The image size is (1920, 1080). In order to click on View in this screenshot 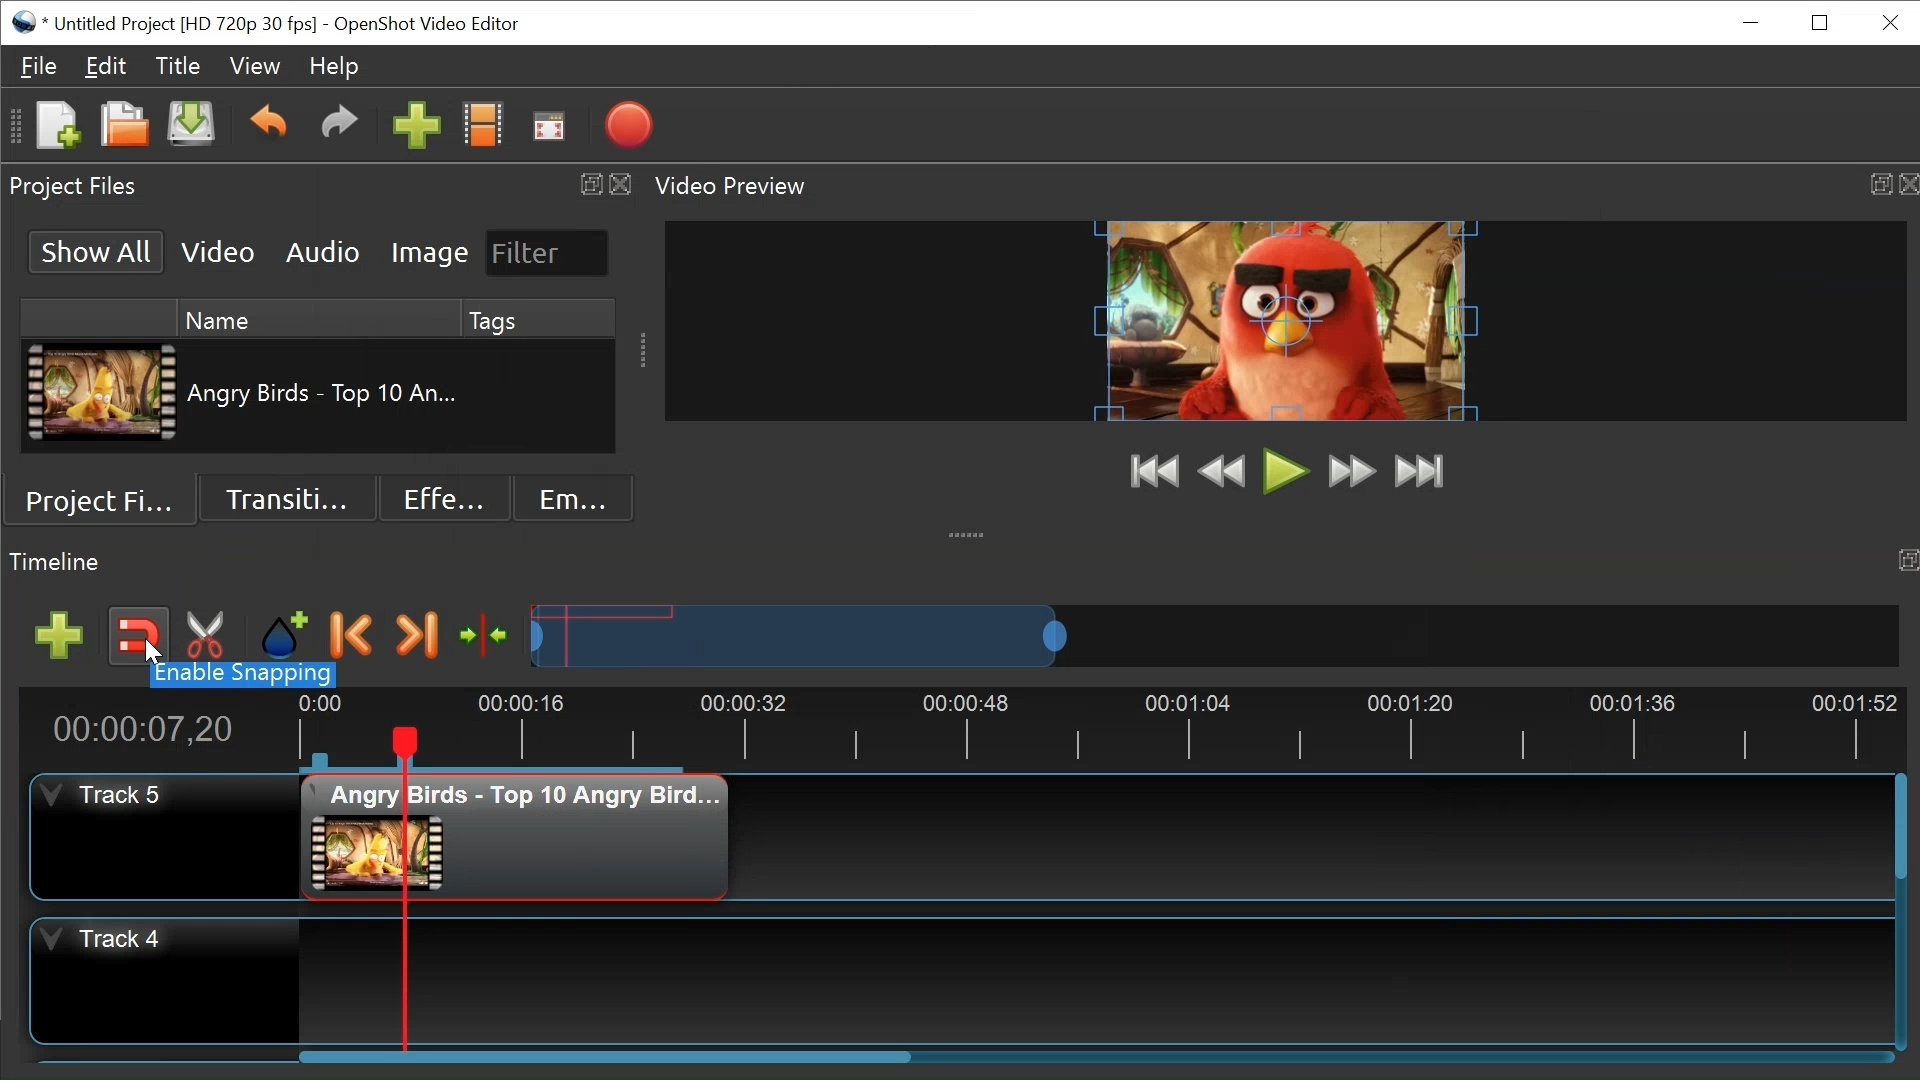, I will do `click(256, 64)`.